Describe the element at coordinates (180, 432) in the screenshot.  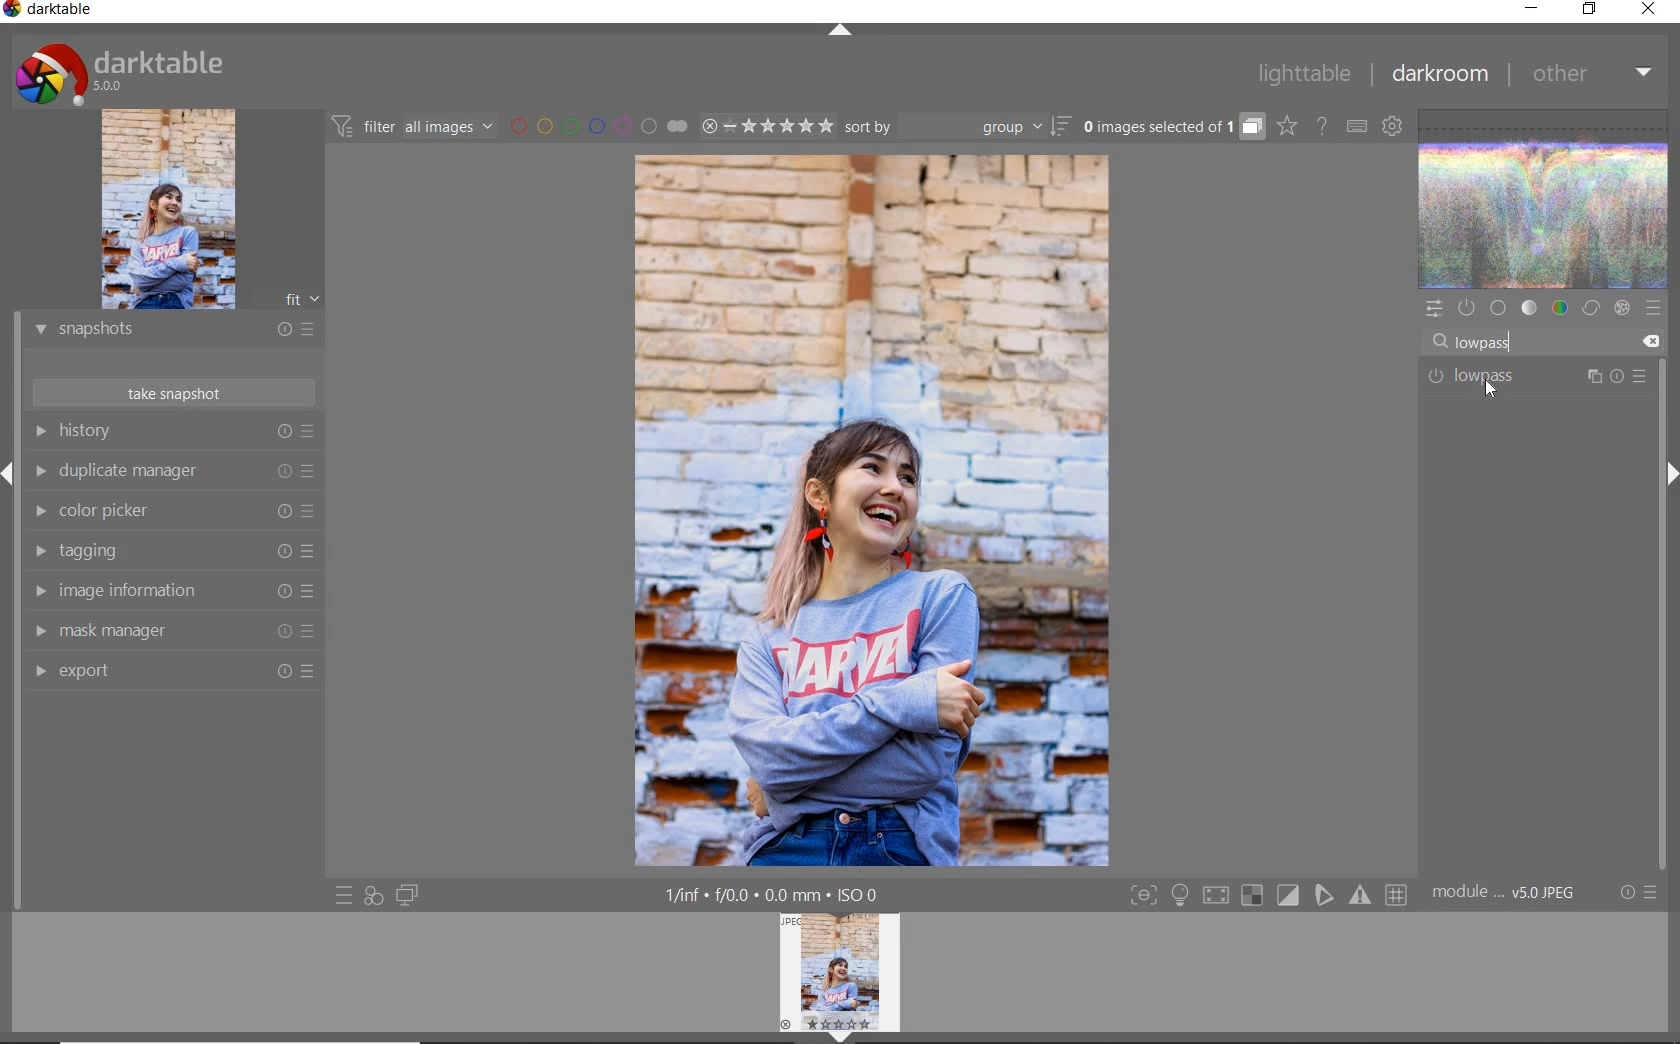
I see `history` at that location.